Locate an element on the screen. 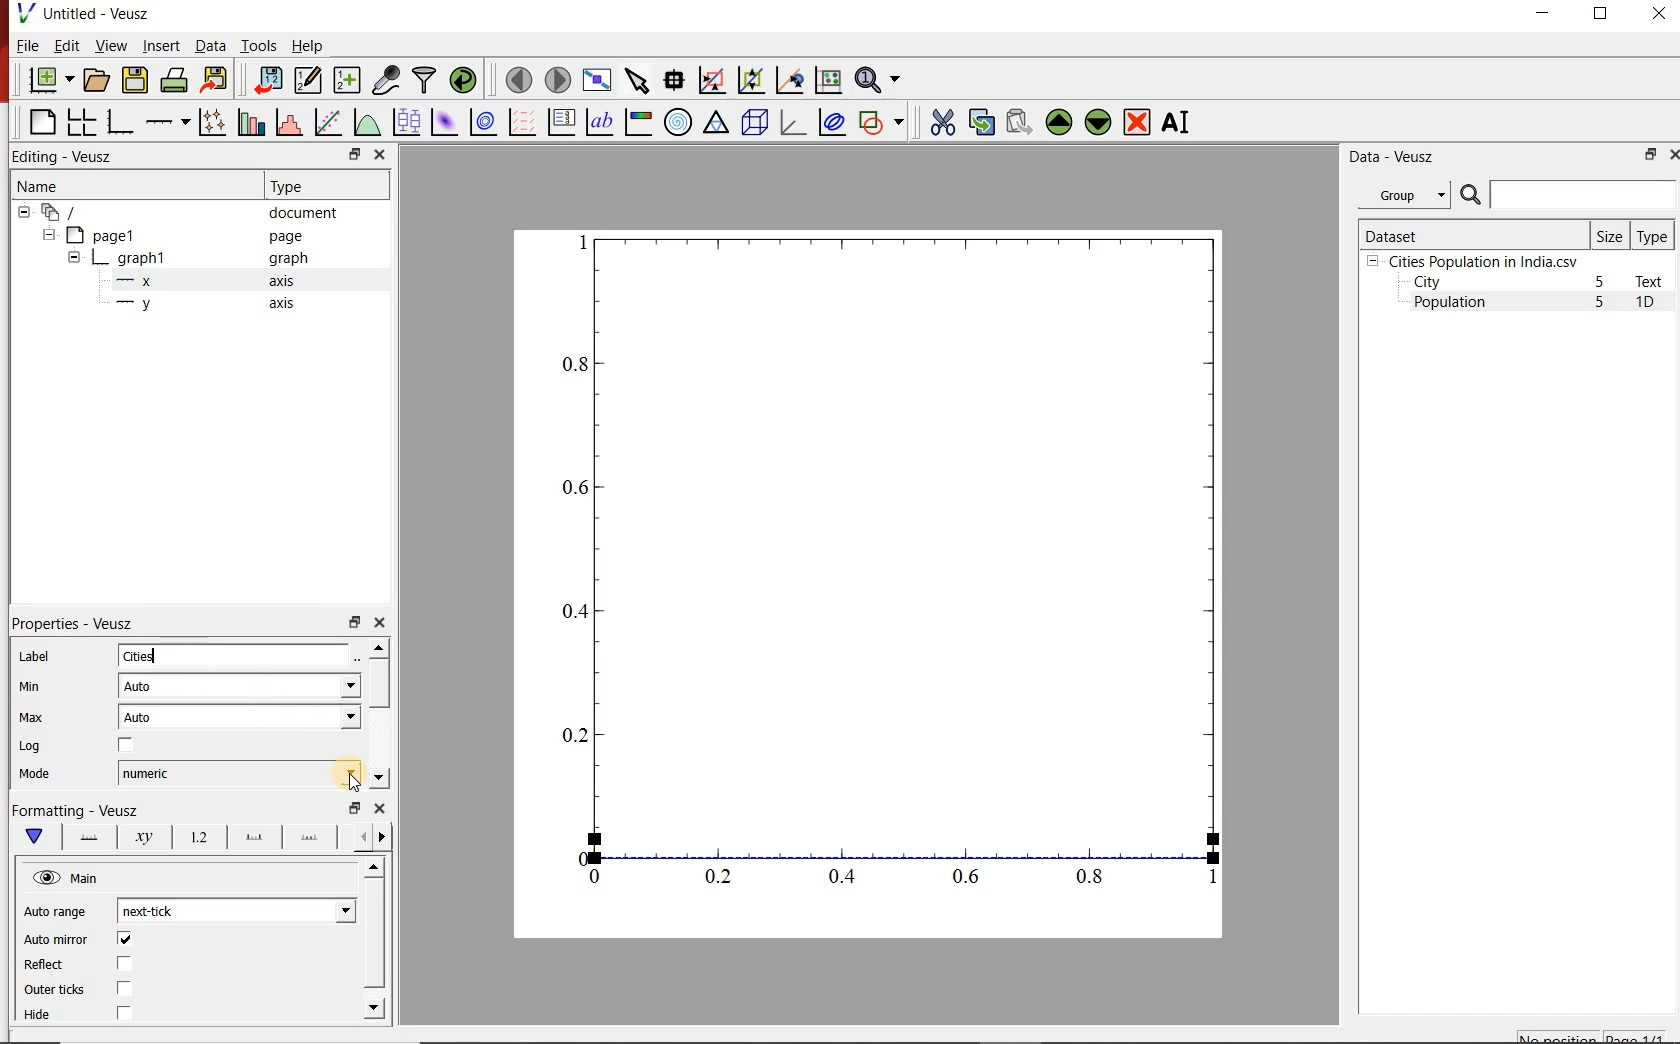  numeric is located at coordinates (238, 773).